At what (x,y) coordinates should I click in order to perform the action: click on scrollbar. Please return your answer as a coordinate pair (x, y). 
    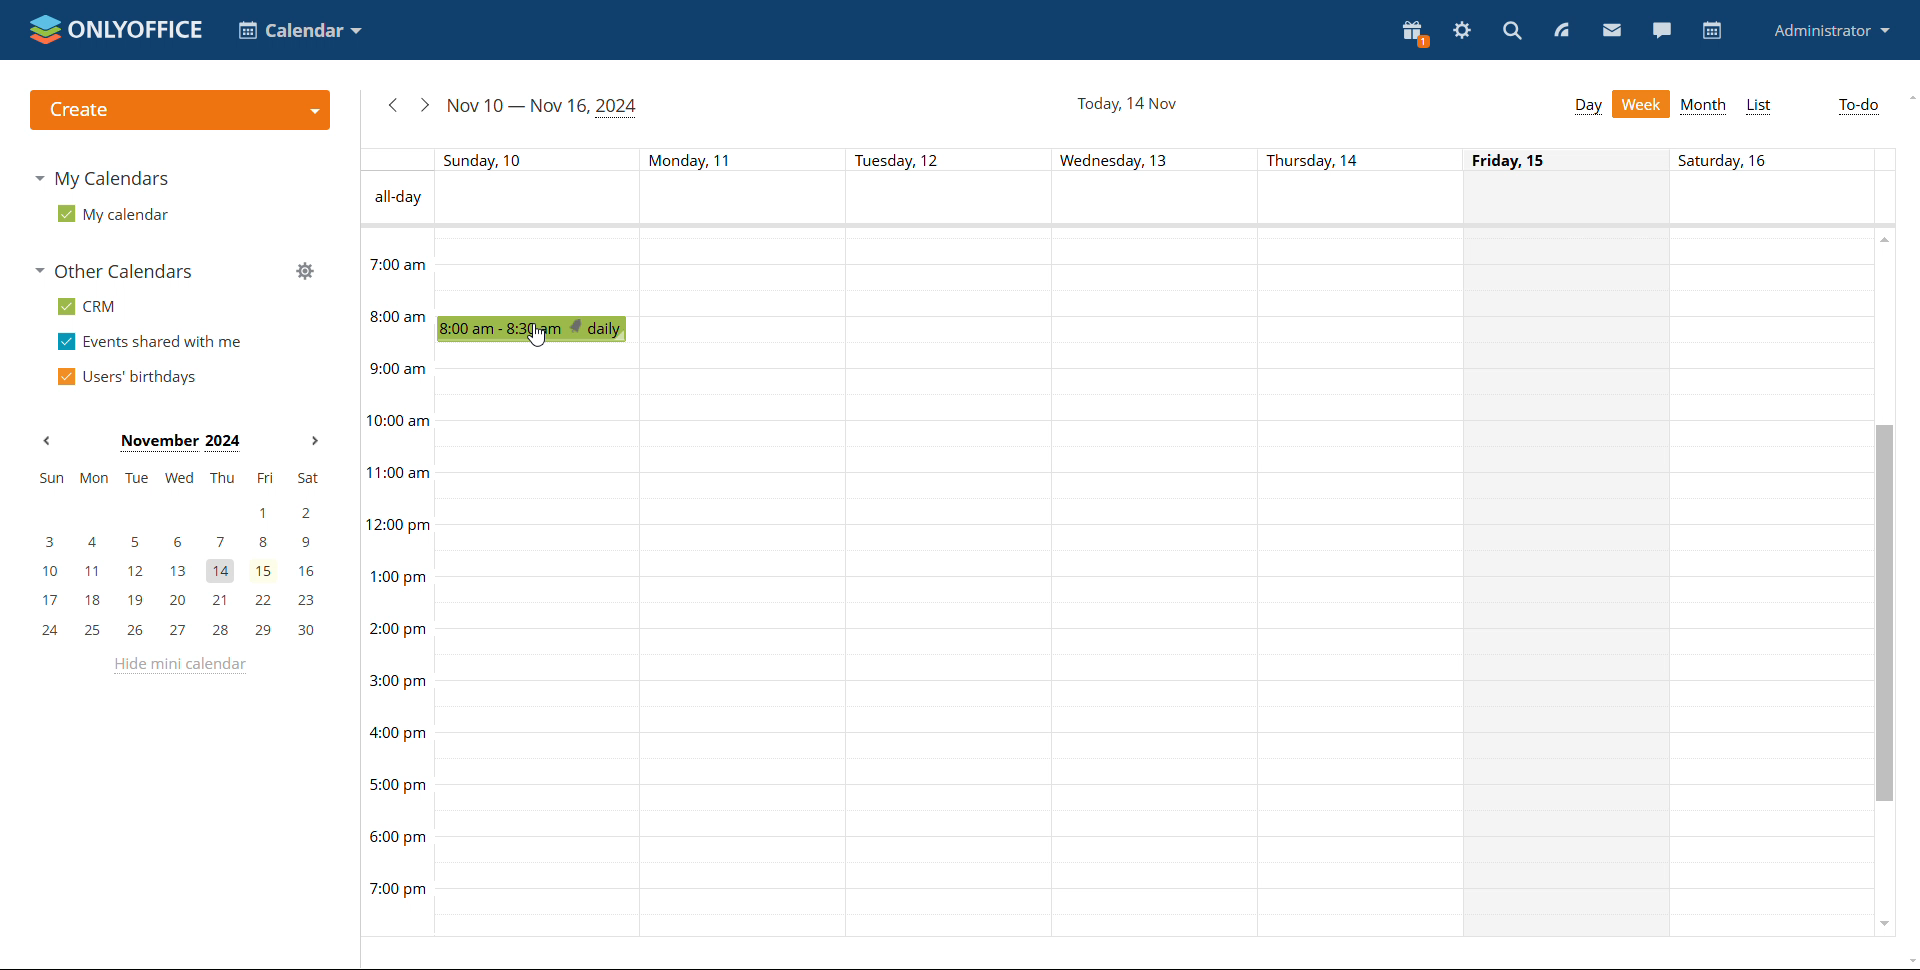
    Looking at the image, I should click on (1882, 612).